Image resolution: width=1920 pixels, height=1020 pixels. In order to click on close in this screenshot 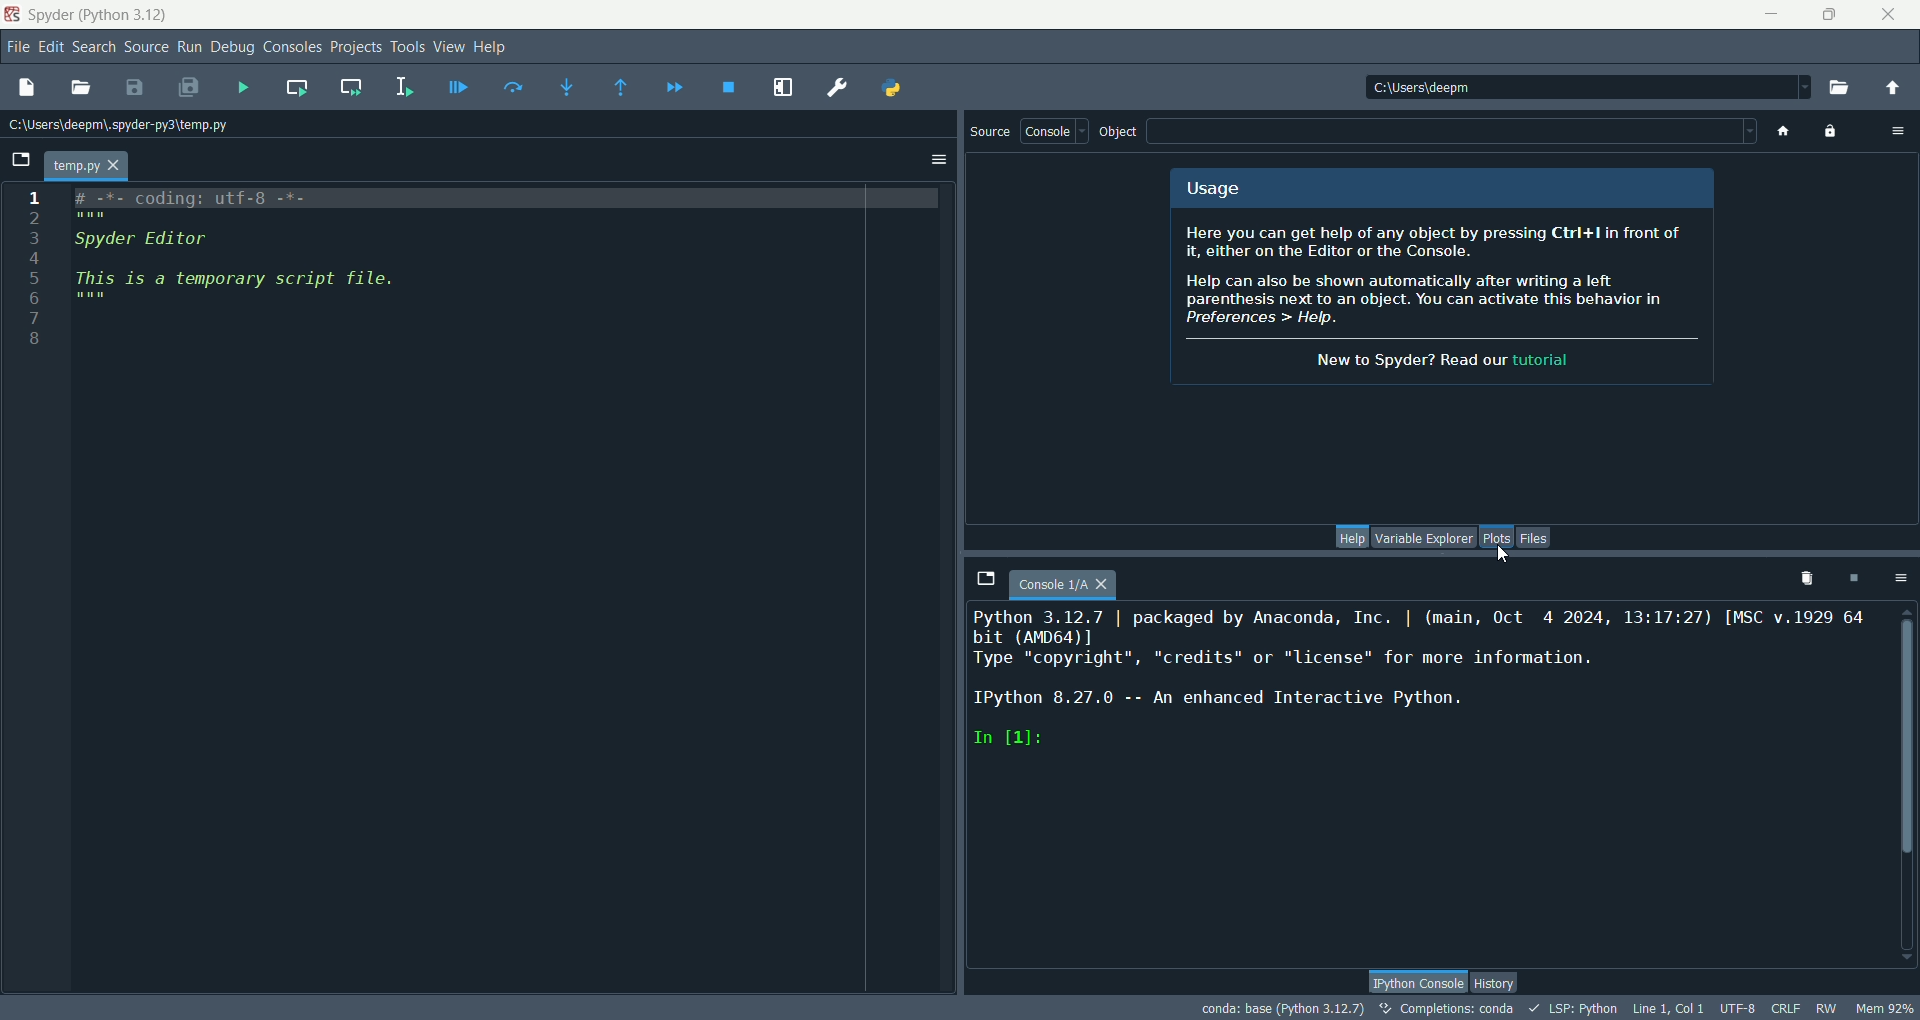, I will do `click(1887, 20)`.